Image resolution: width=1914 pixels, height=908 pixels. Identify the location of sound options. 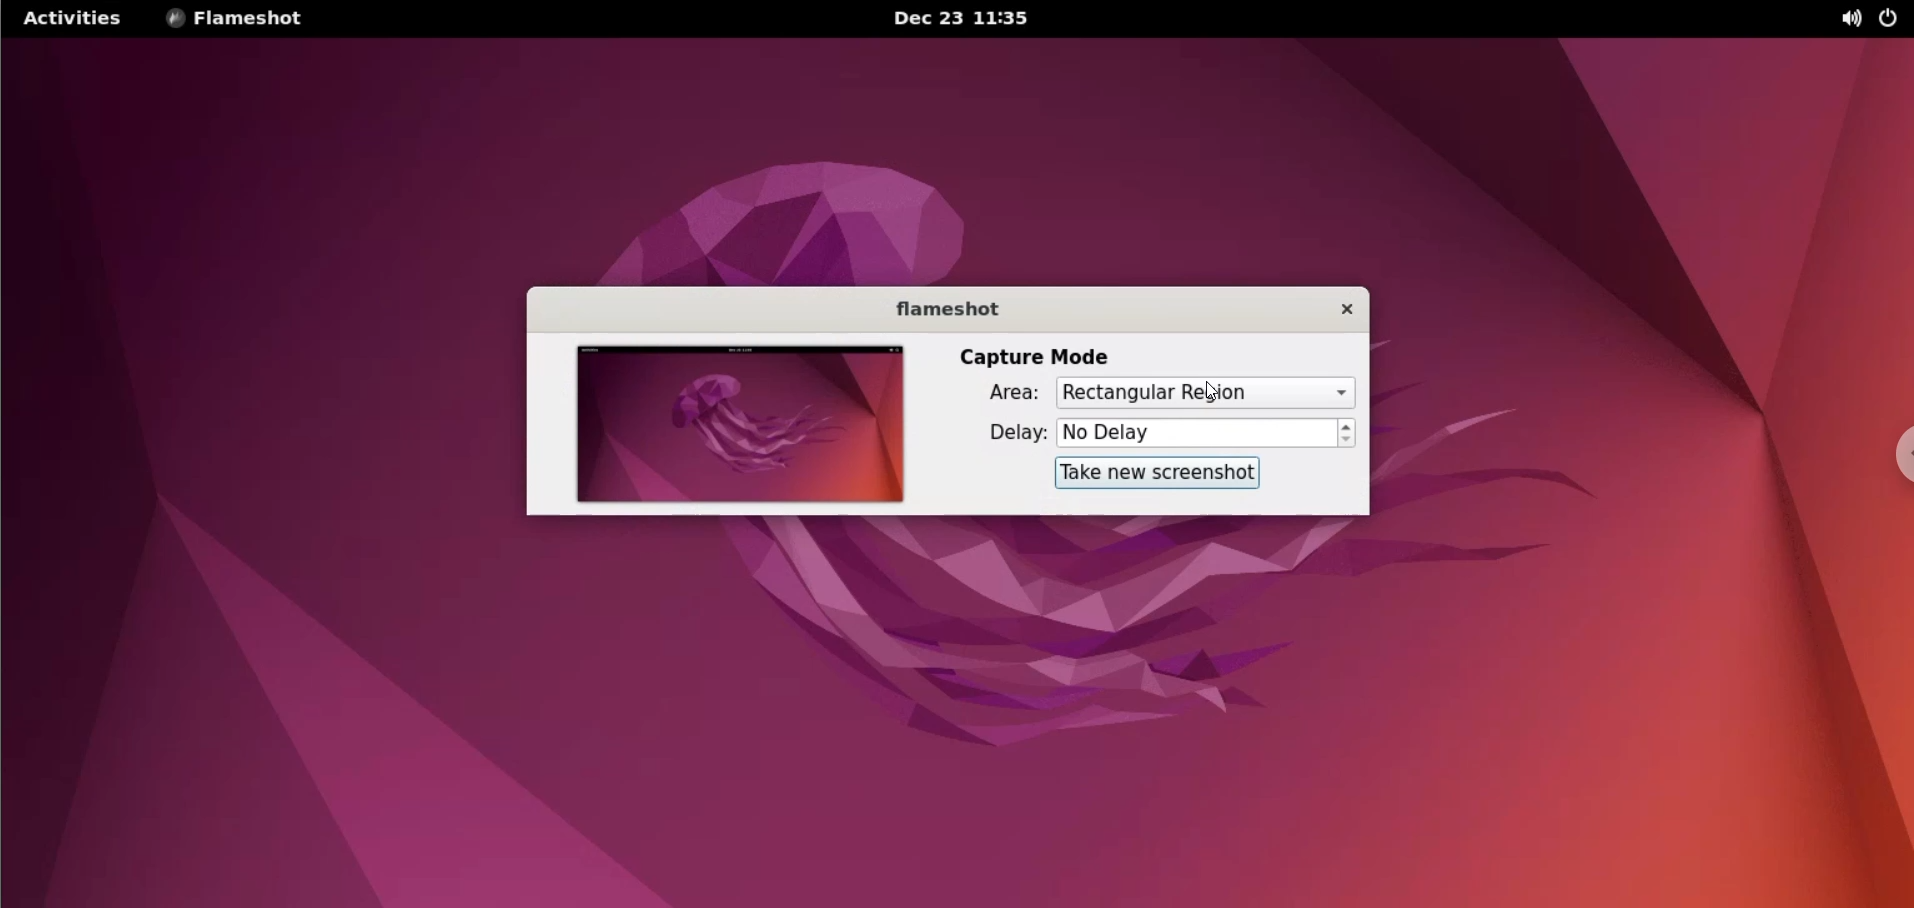
(1849, 20).